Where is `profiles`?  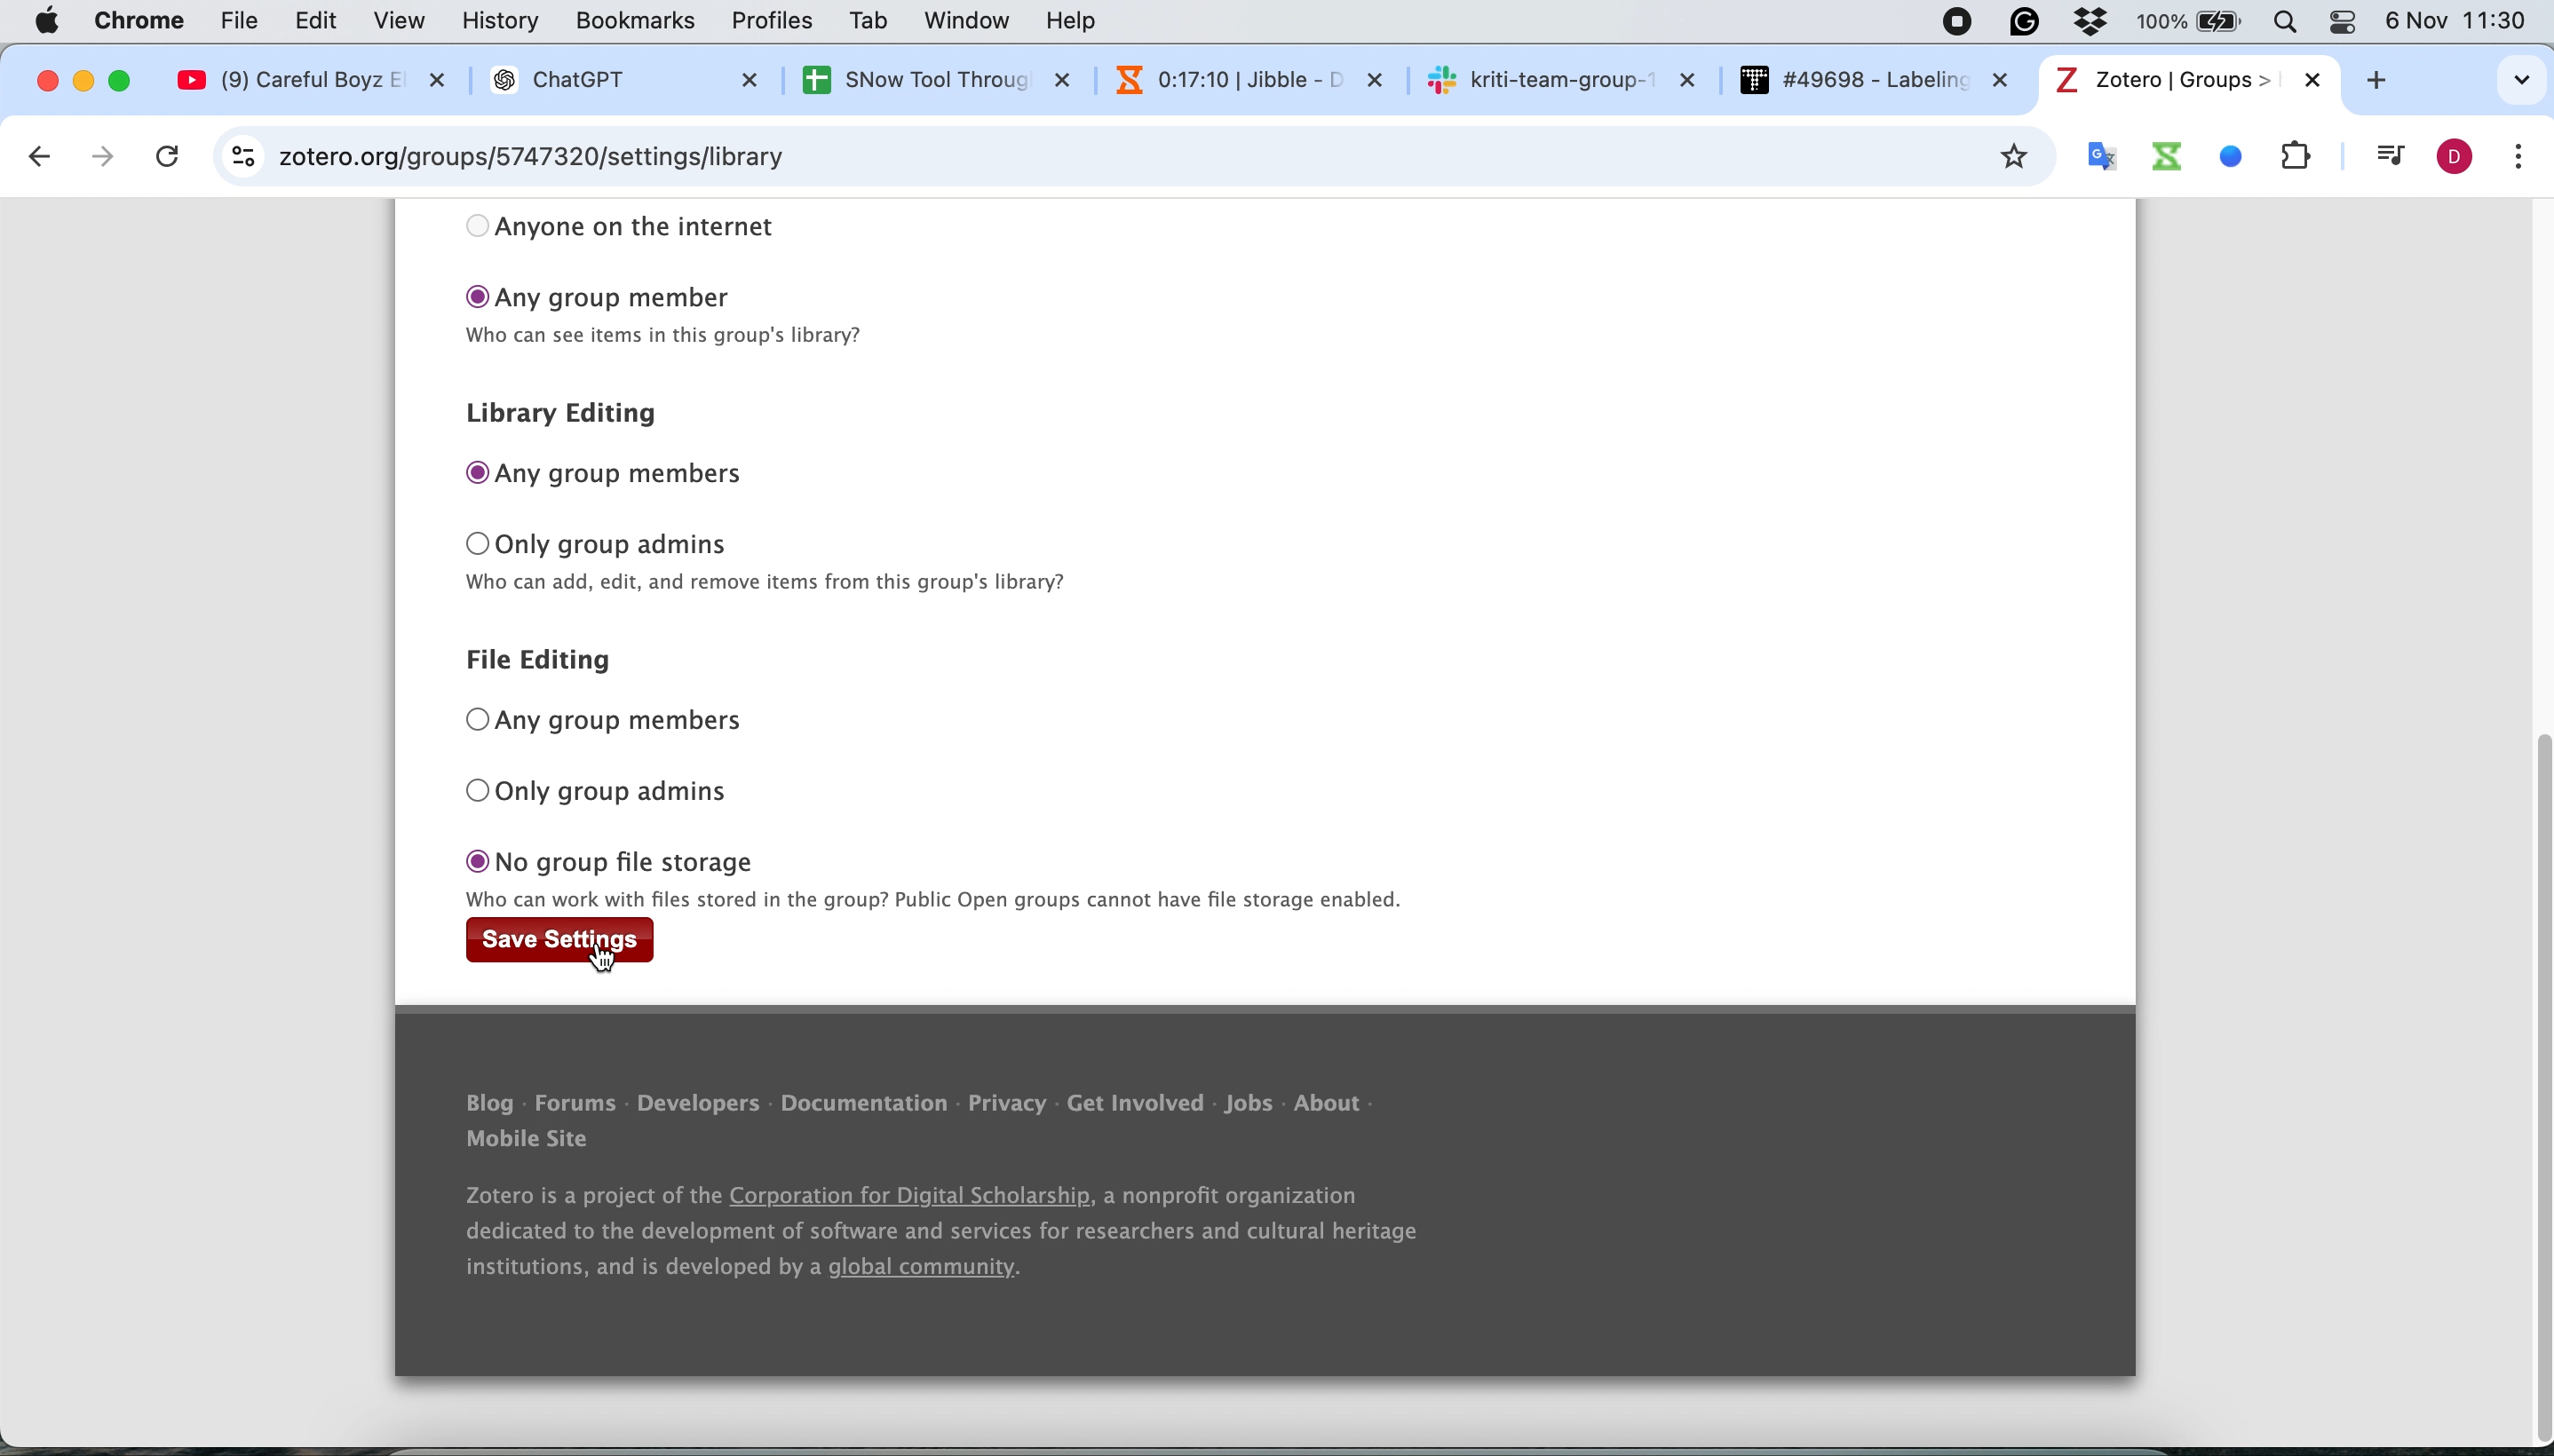 profiles is located at coordinates (776, 20).